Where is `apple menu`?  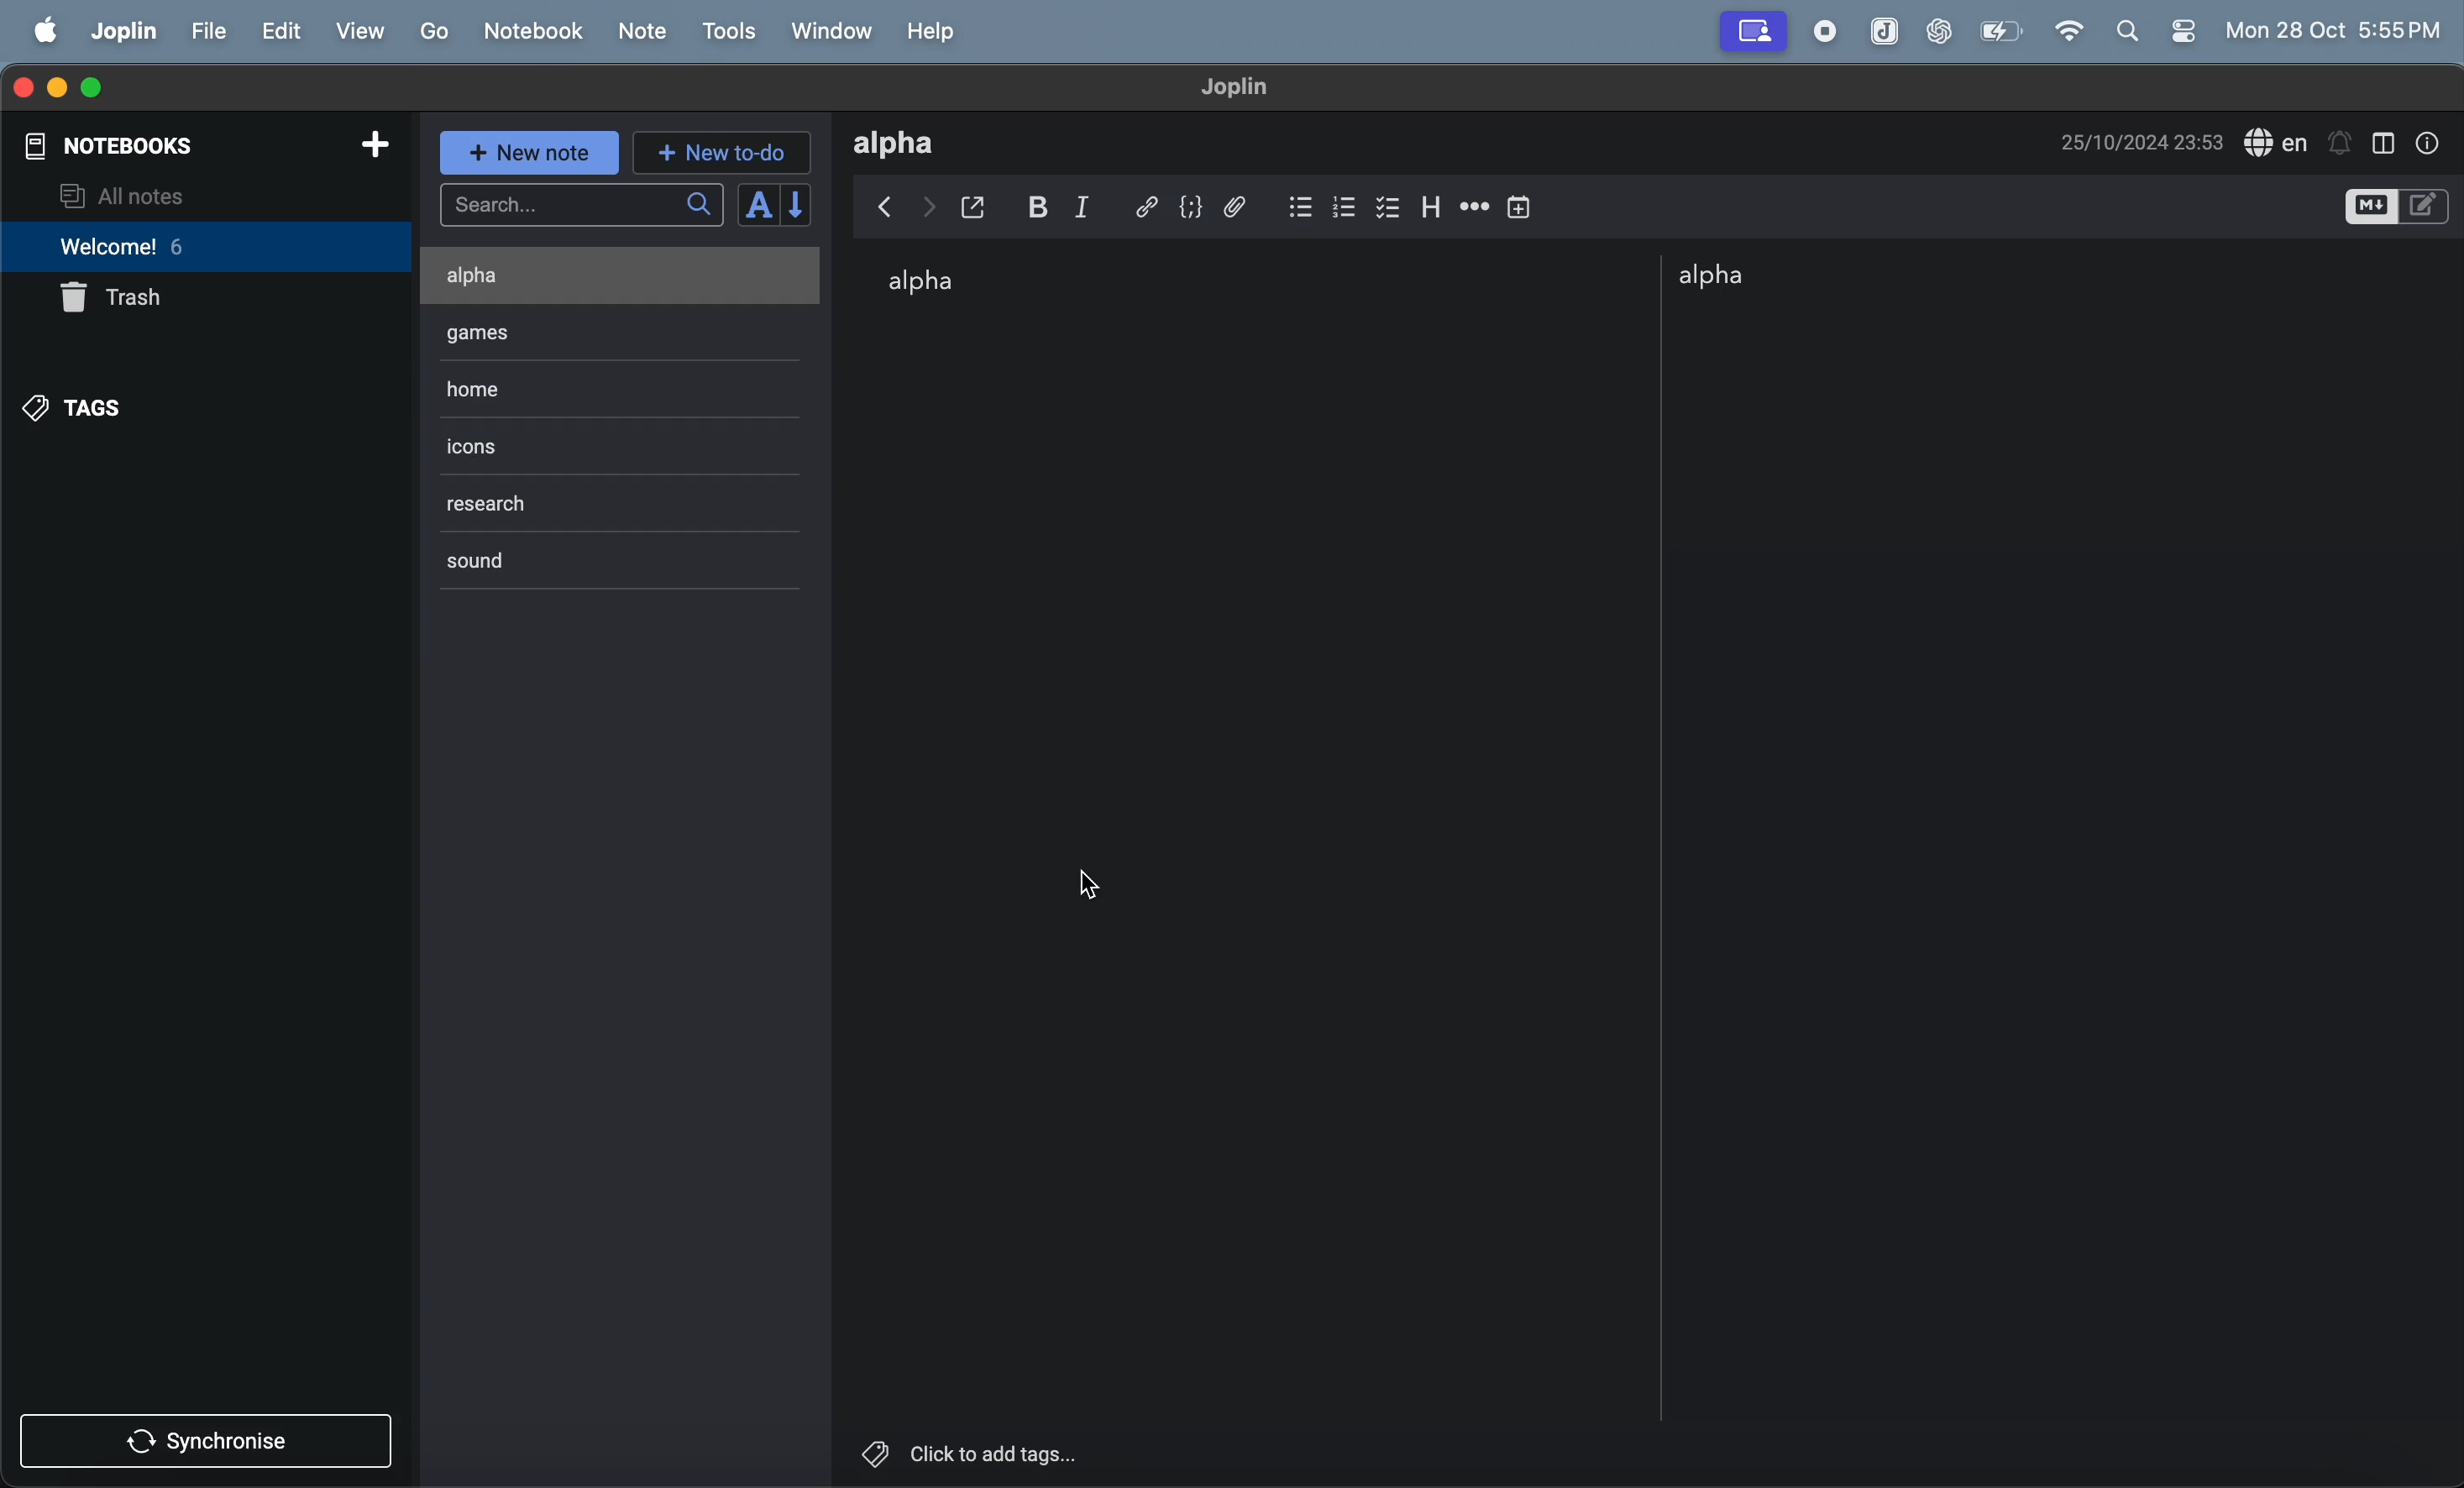 apple menu is located at coordinates (42, 31).